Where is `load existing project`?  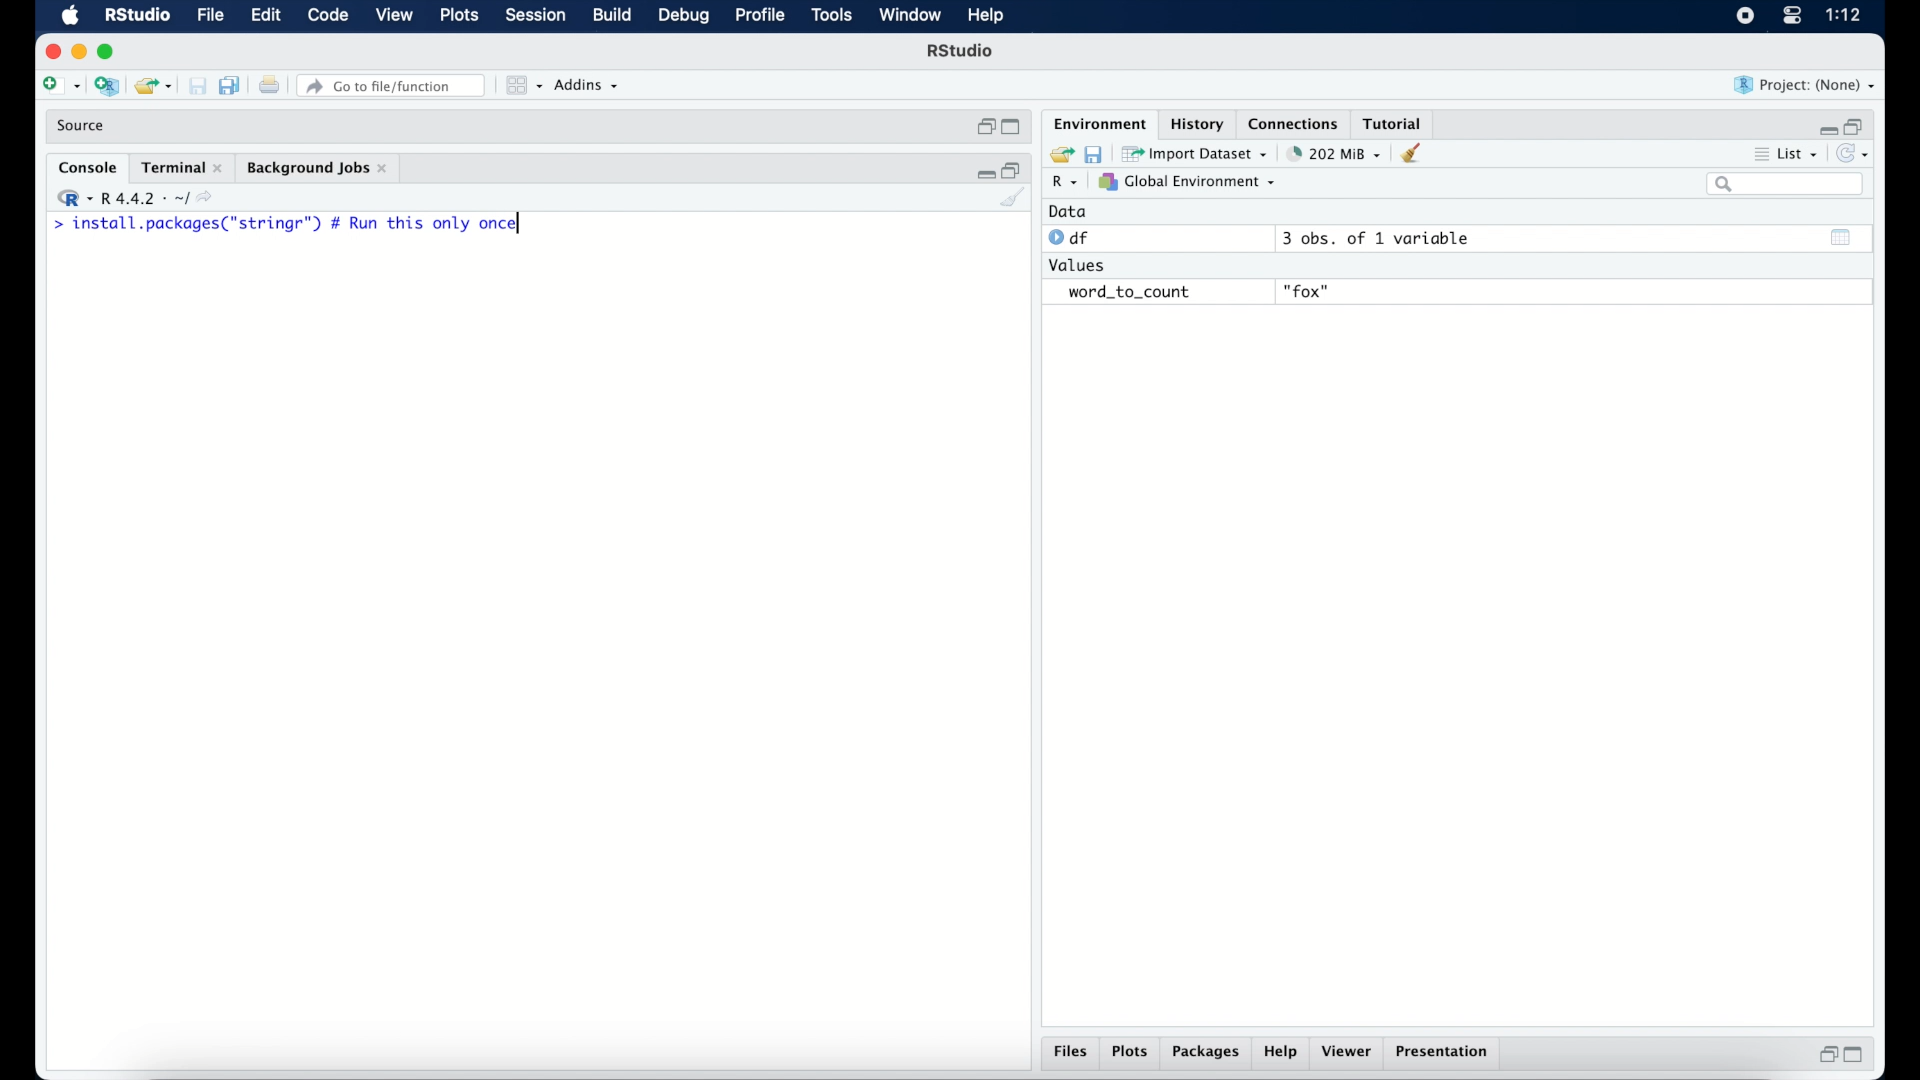 load existing project is located at coordinates (157, 87).